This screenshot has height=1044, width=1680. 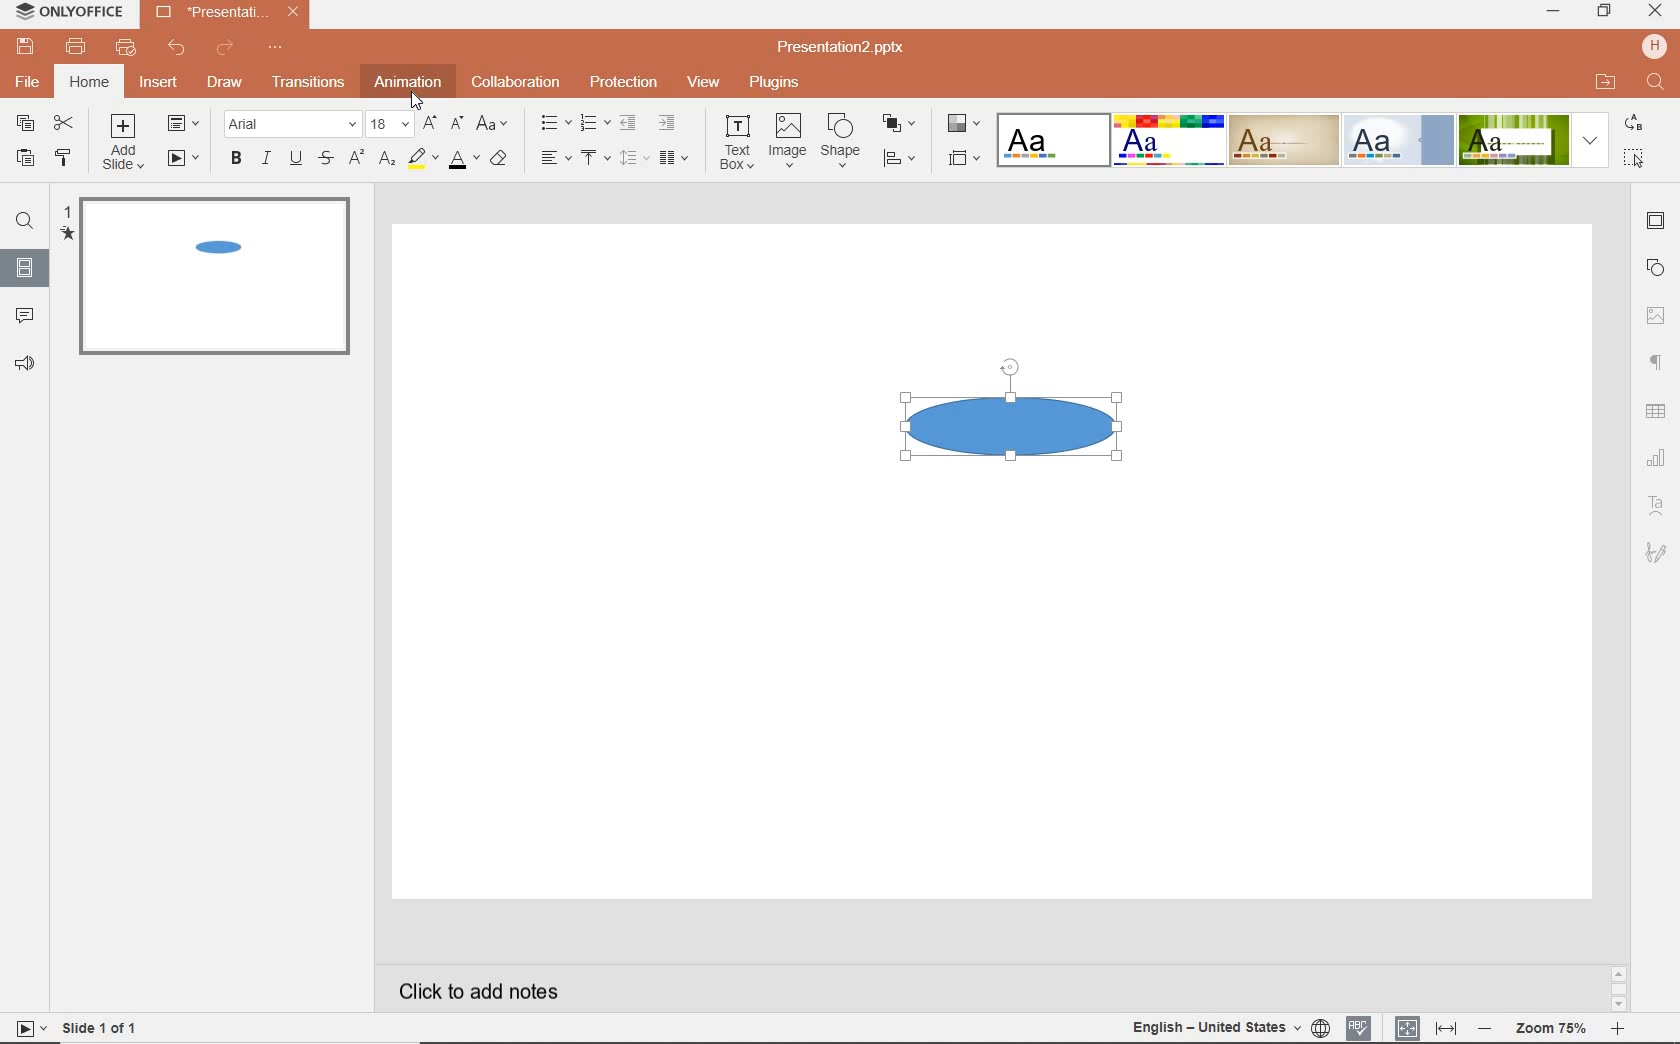 I want to click on hp, so click(x=1654, y=45).